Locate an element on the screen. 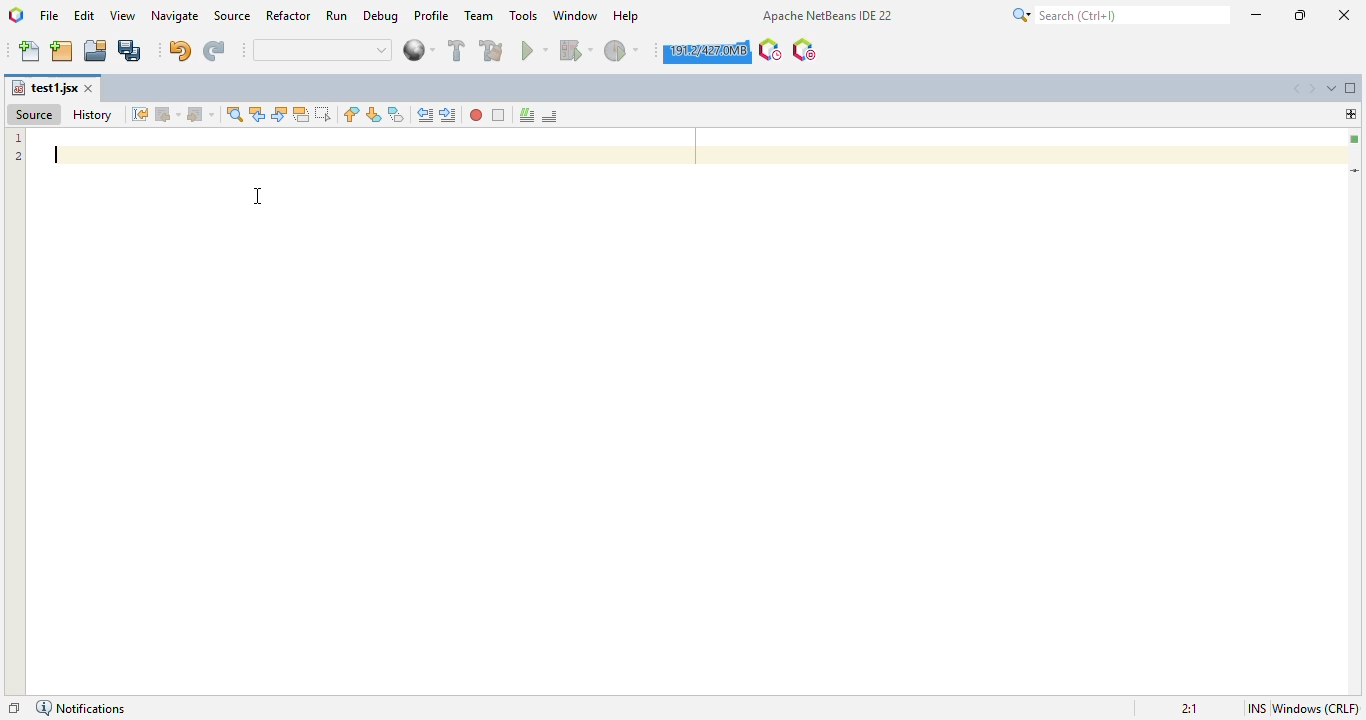  editor window is located at coordinates (685, 456).